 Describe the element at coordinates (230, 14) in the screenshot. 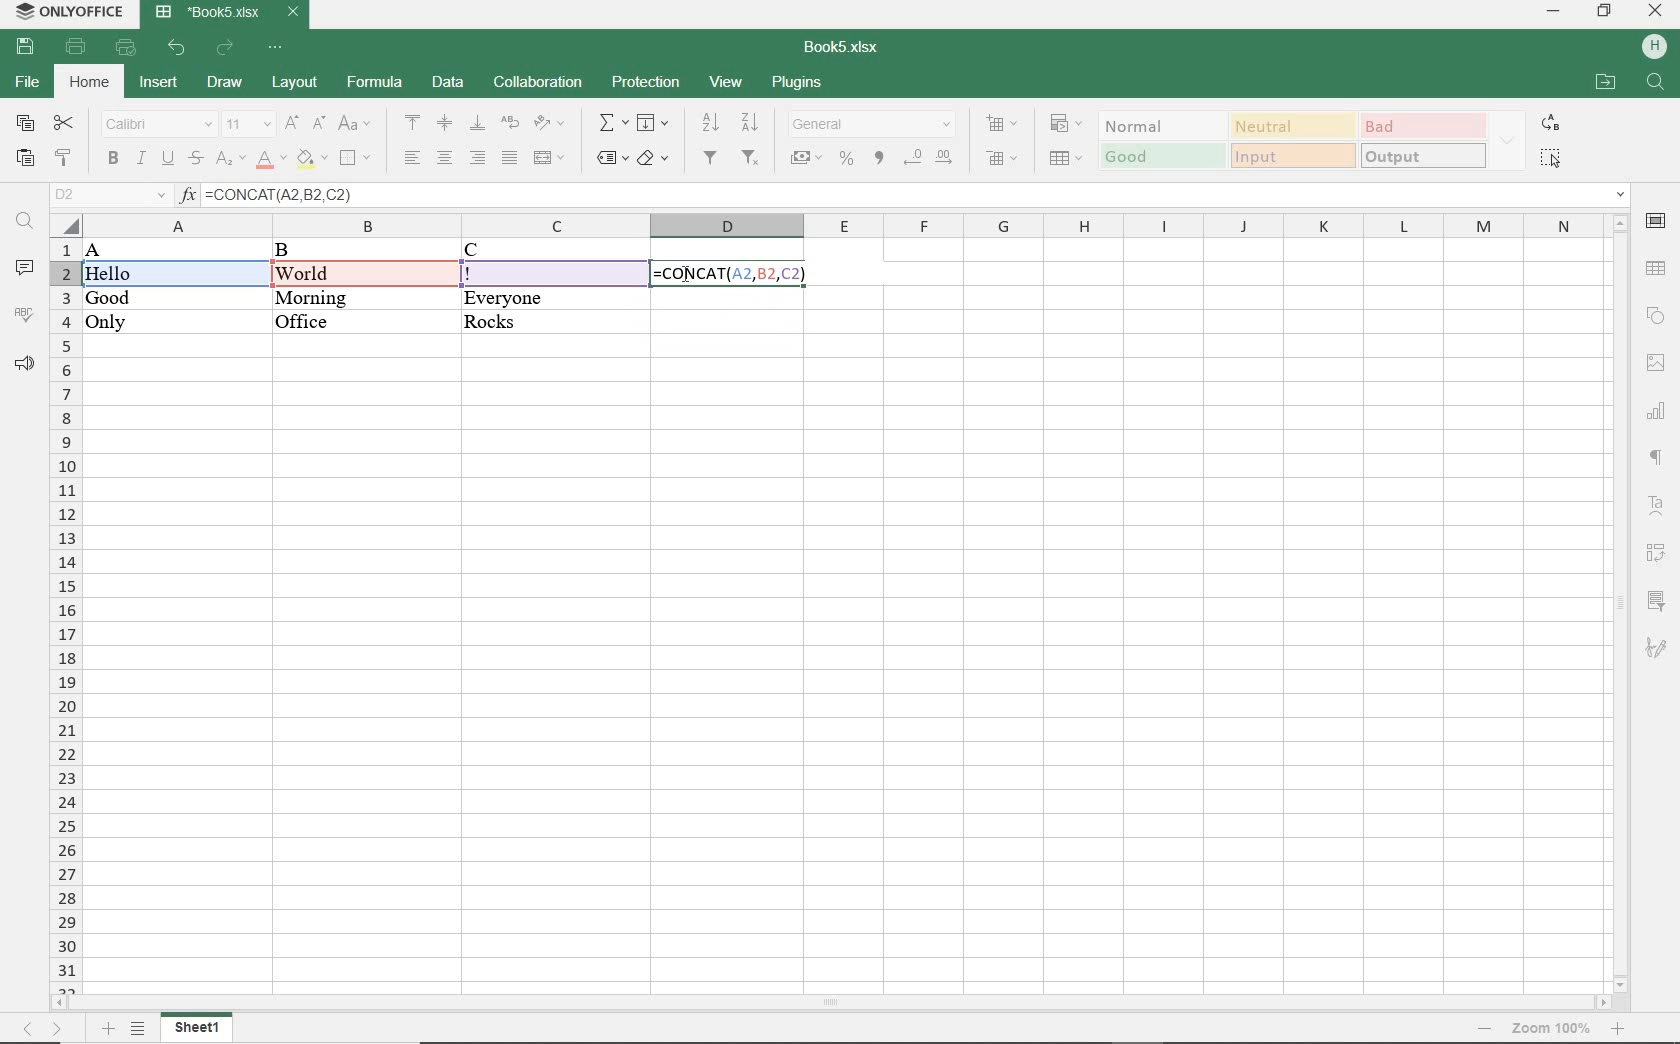

I see `DOCUMENT NAME` at that location.